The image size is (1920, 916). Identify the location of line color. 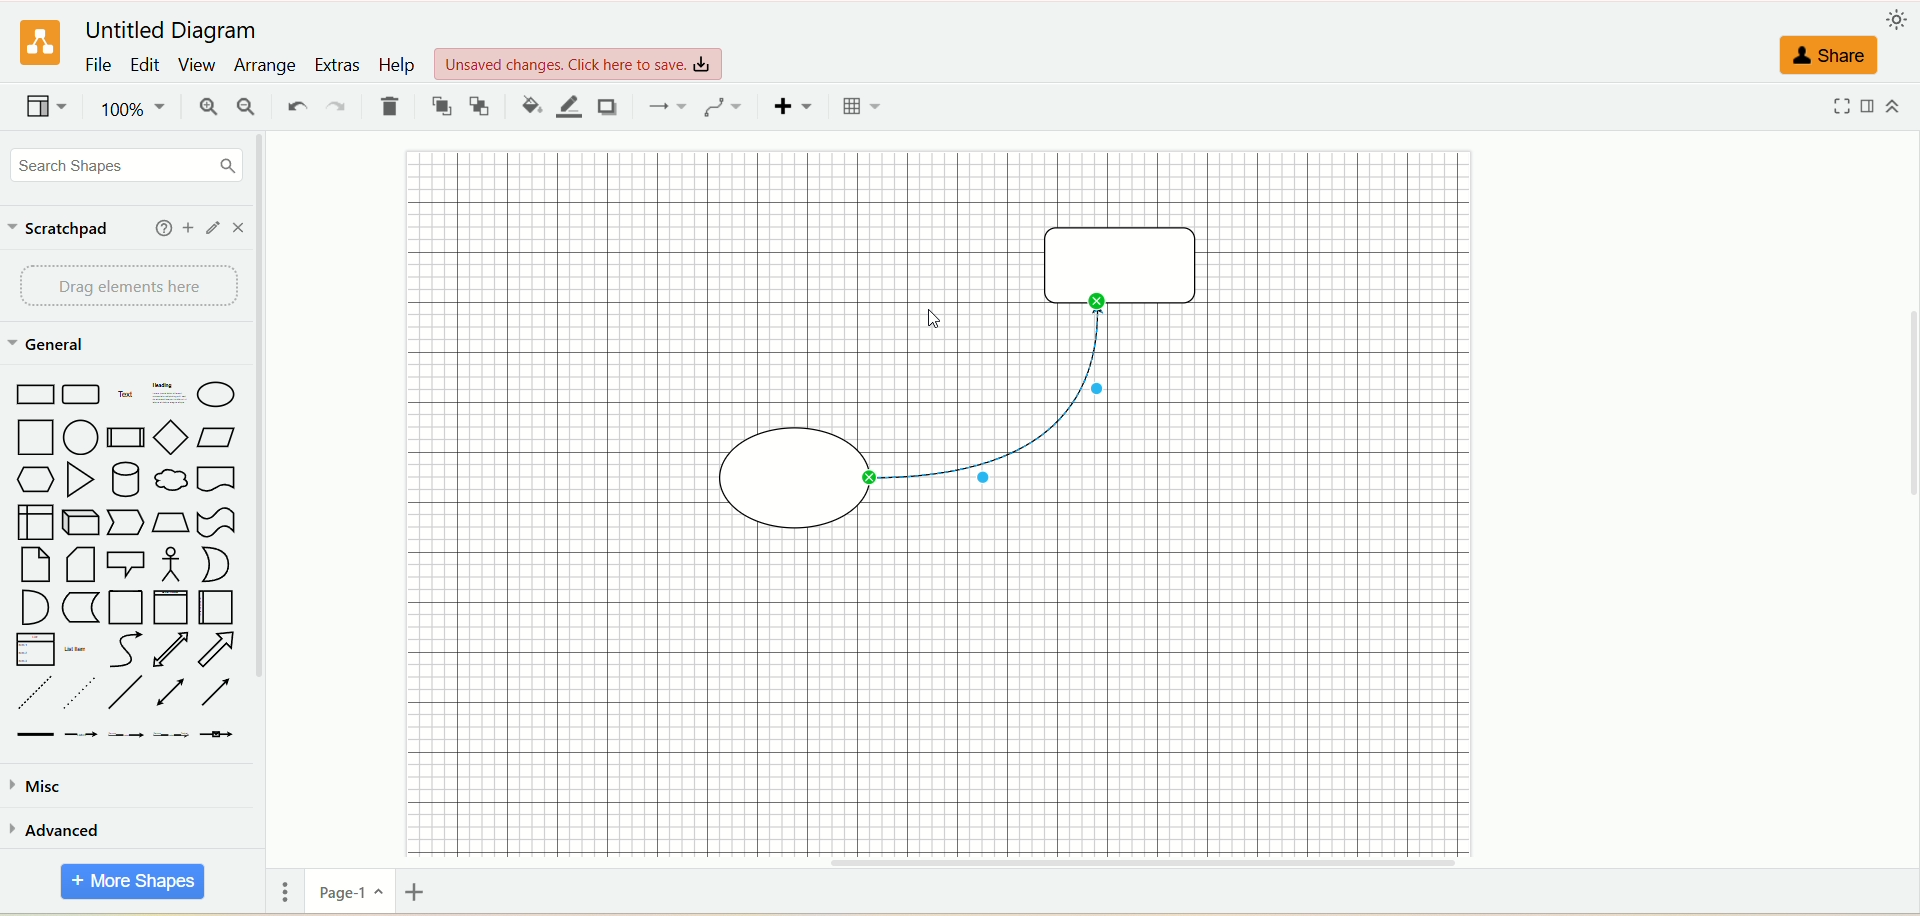
(569, 107).